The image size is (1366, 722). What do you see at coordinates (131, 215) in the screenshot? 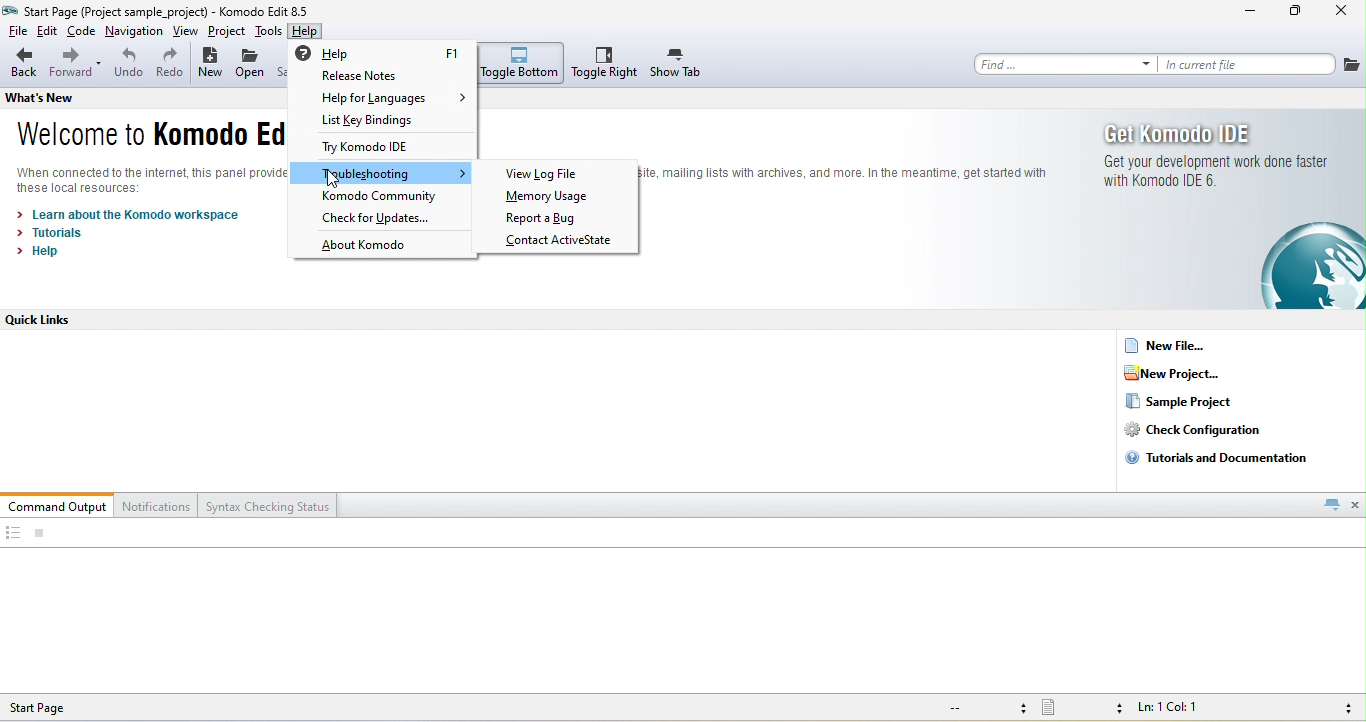
I see `learn about the komodo workspace` at bounding box center [131, 215].